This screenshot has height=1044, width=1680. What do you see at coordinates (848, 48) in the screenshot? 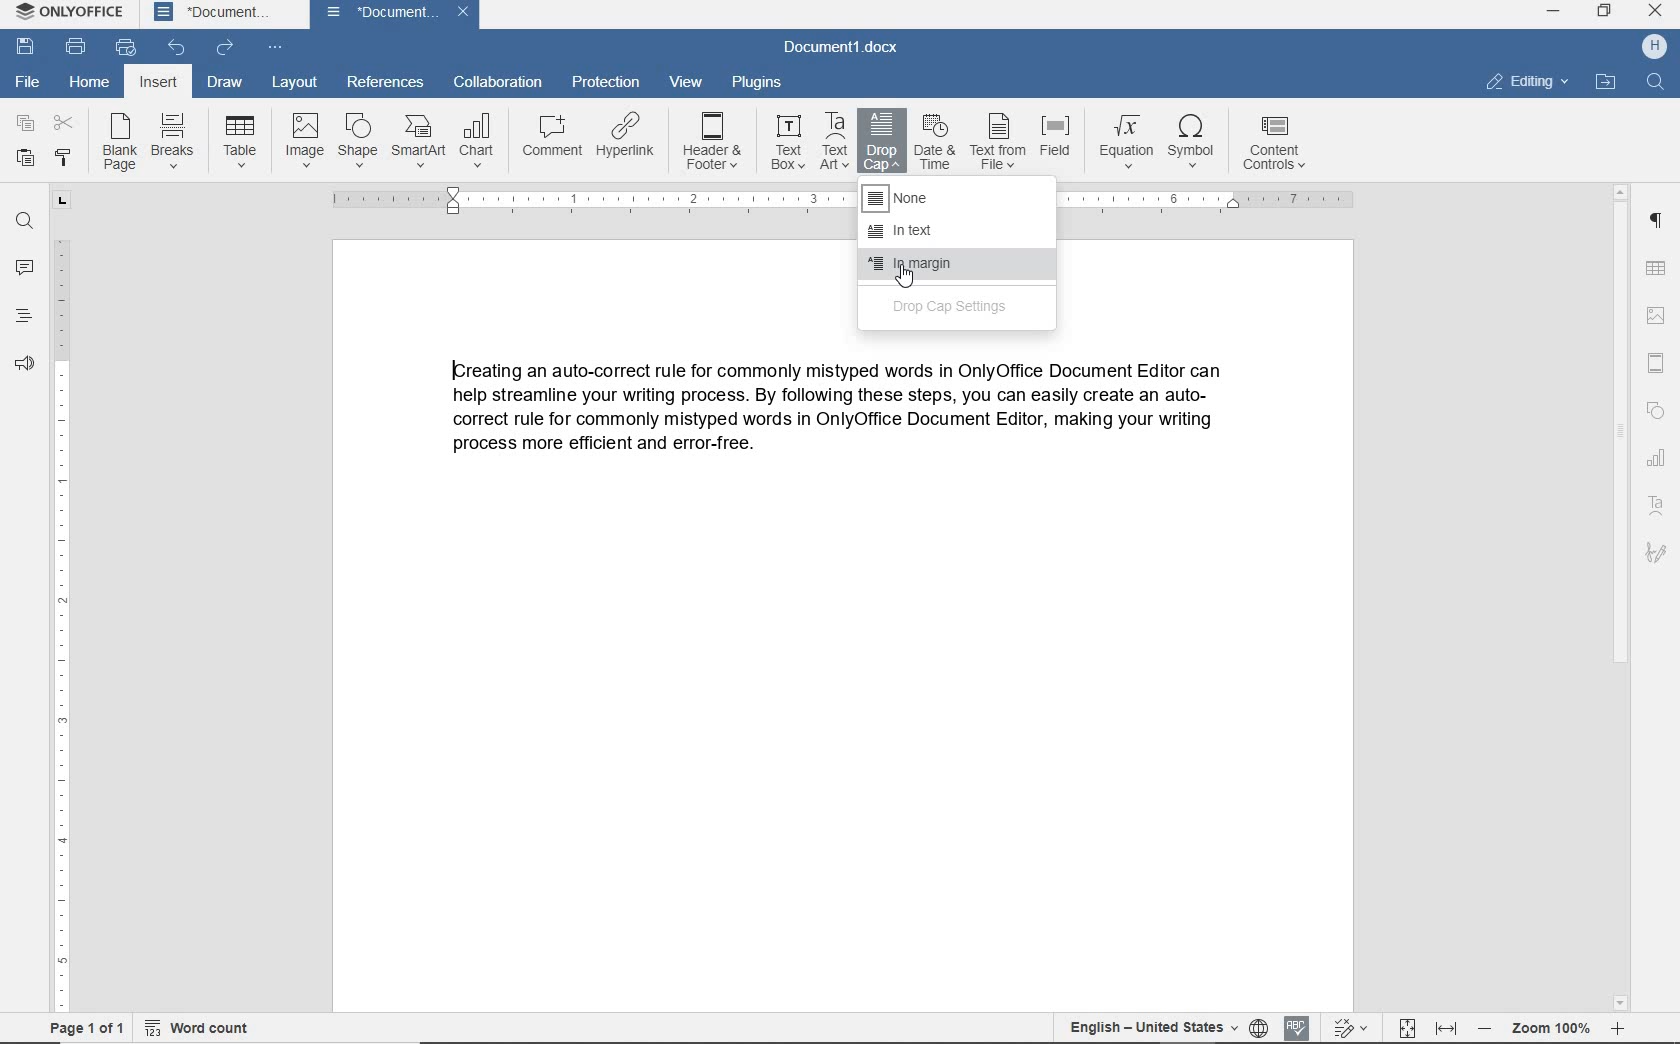
I see `document name` at bounding box center [848, 48].